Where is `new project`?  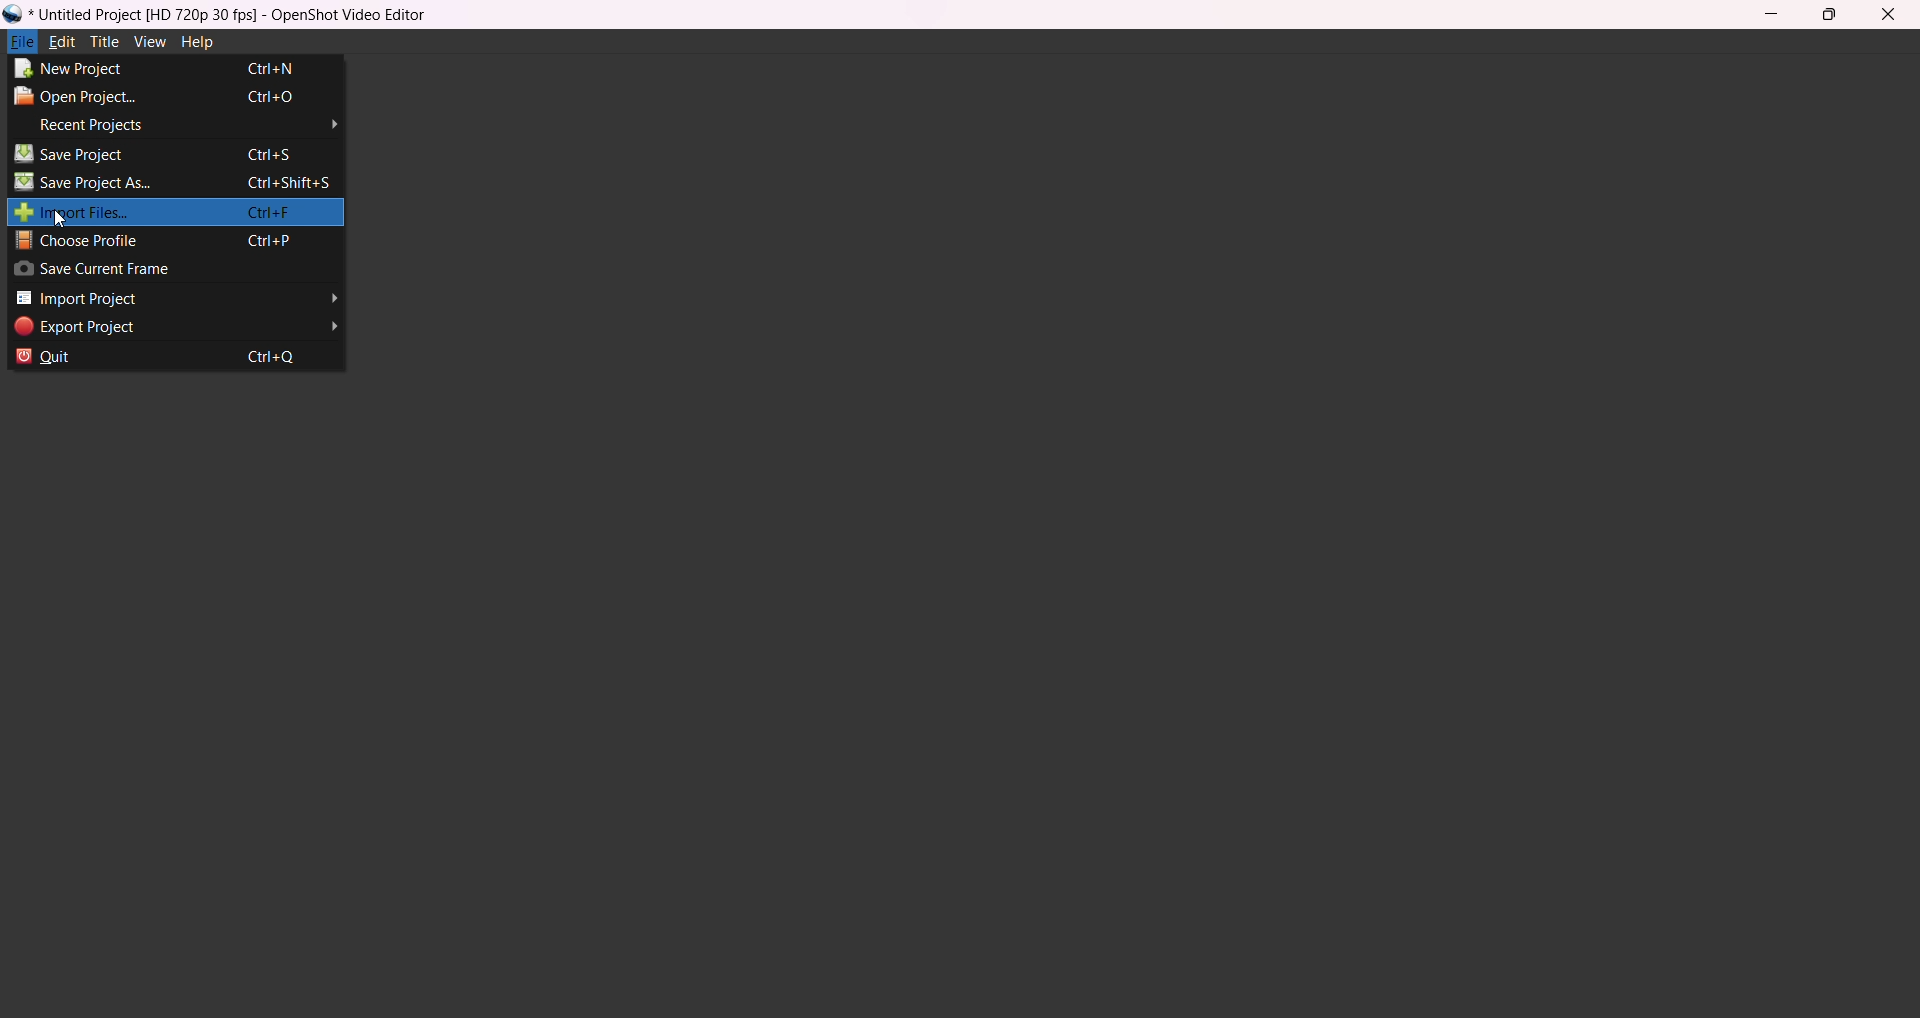 new project is located at coordinates (162, 69).